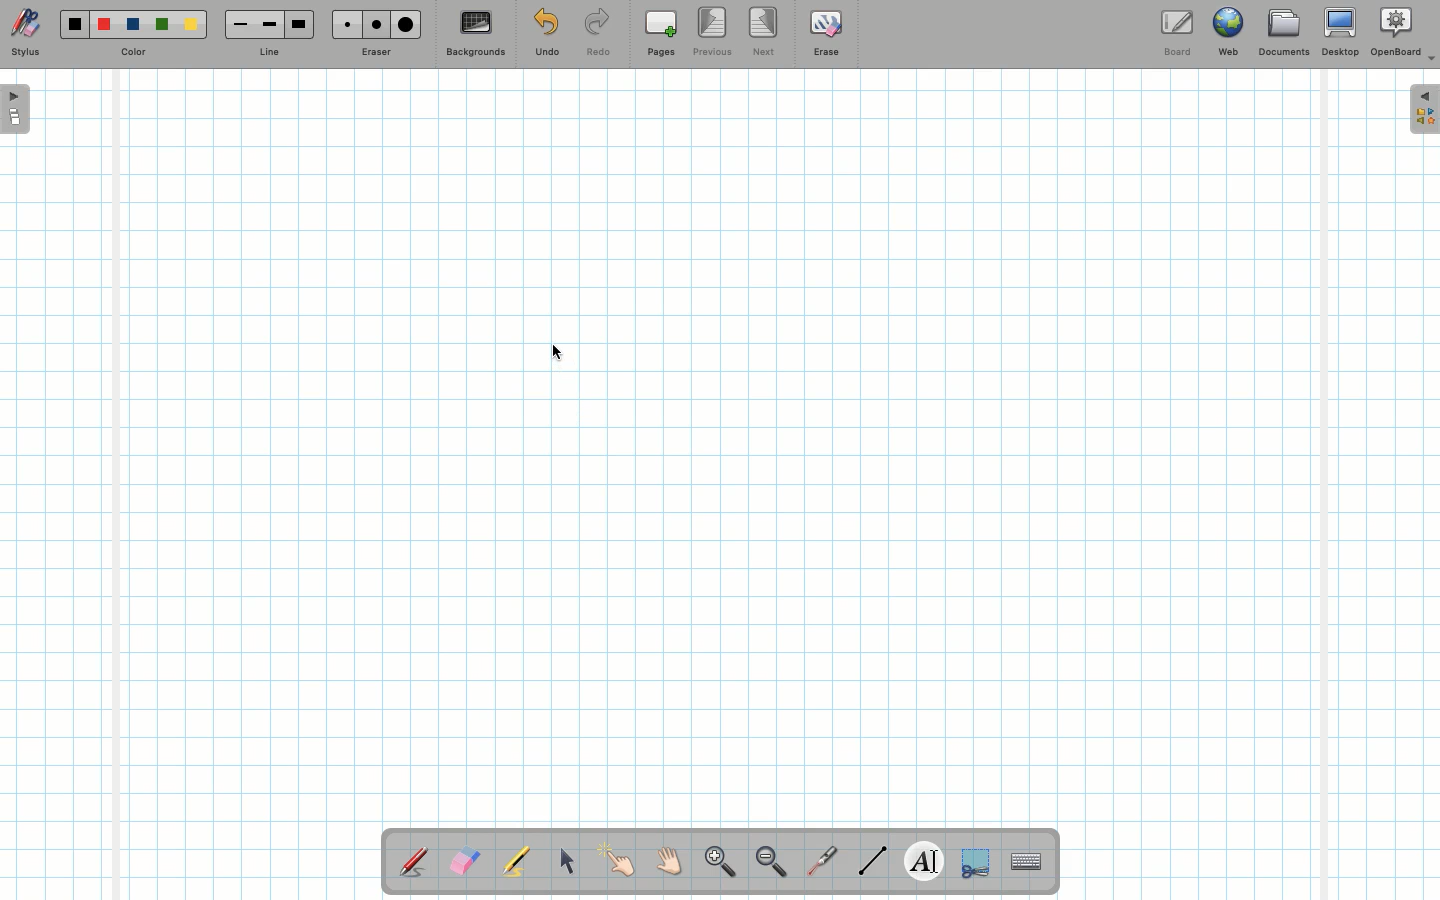 Image resolution: width=1440 pixels, height=900 pixels. What do you see at coordinates (406, 24) in the screenshot?
I see `Large eraser` at bounding box center [406, 24].